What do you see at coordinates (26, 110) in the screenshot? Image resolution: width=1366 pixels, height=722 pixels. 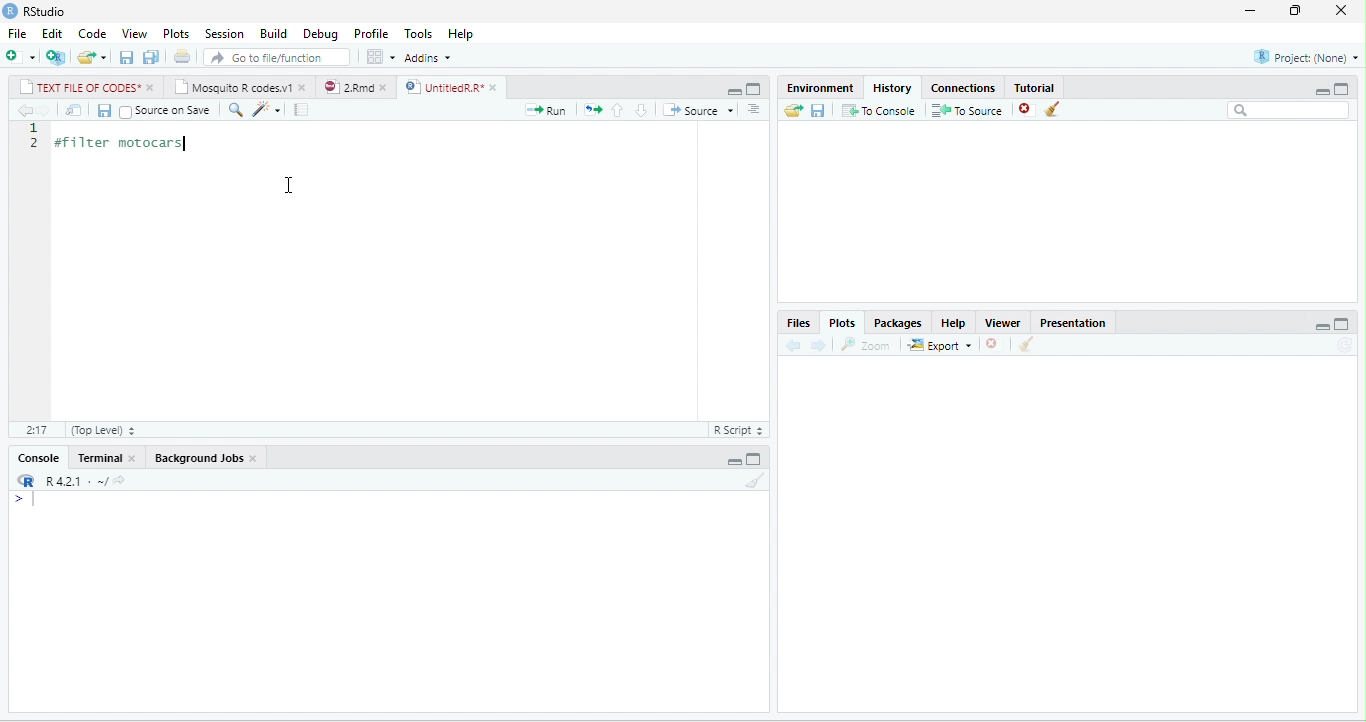 I see `back` at bounding box center [26, 110].